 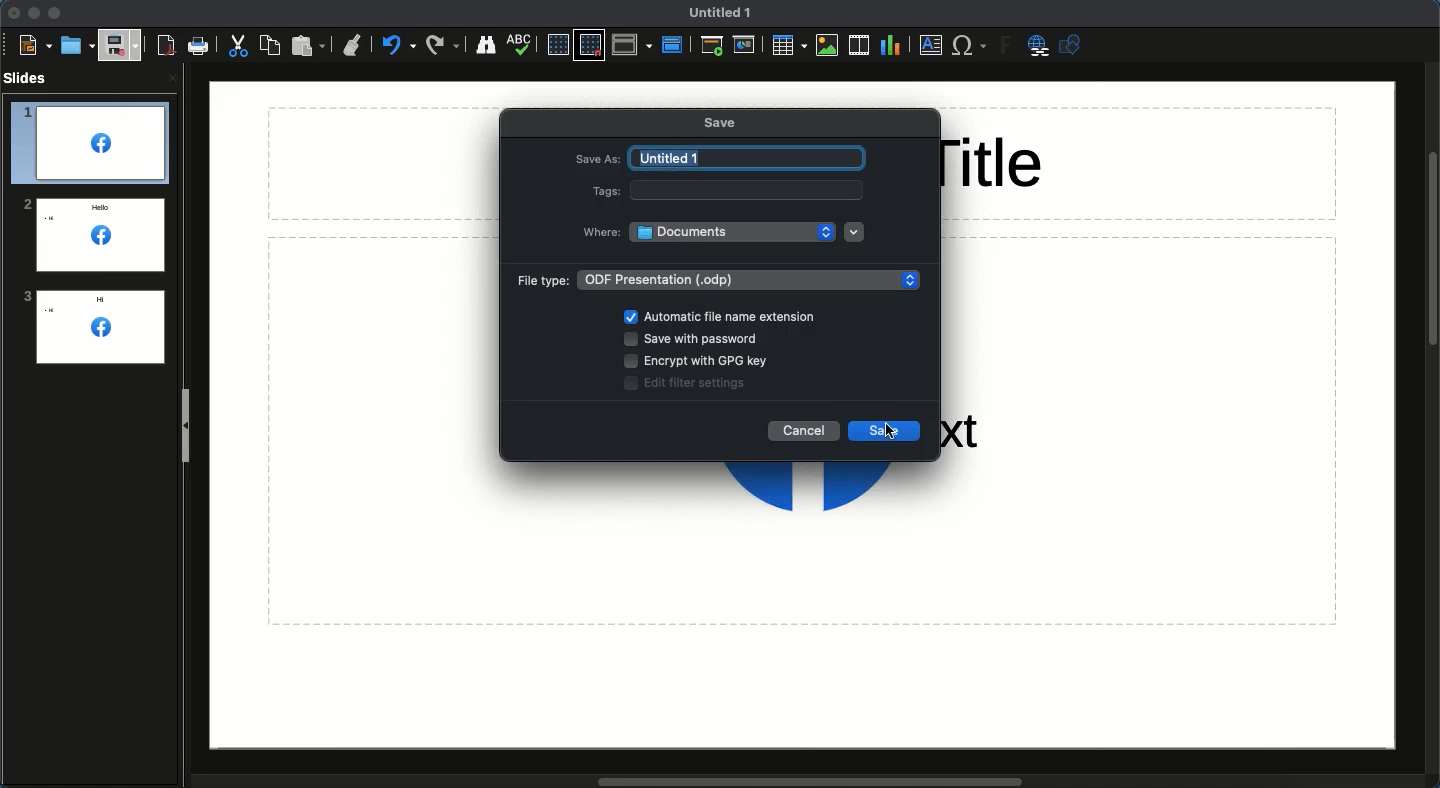 I want to click on Drop down menu, so click(x=854, y=232).